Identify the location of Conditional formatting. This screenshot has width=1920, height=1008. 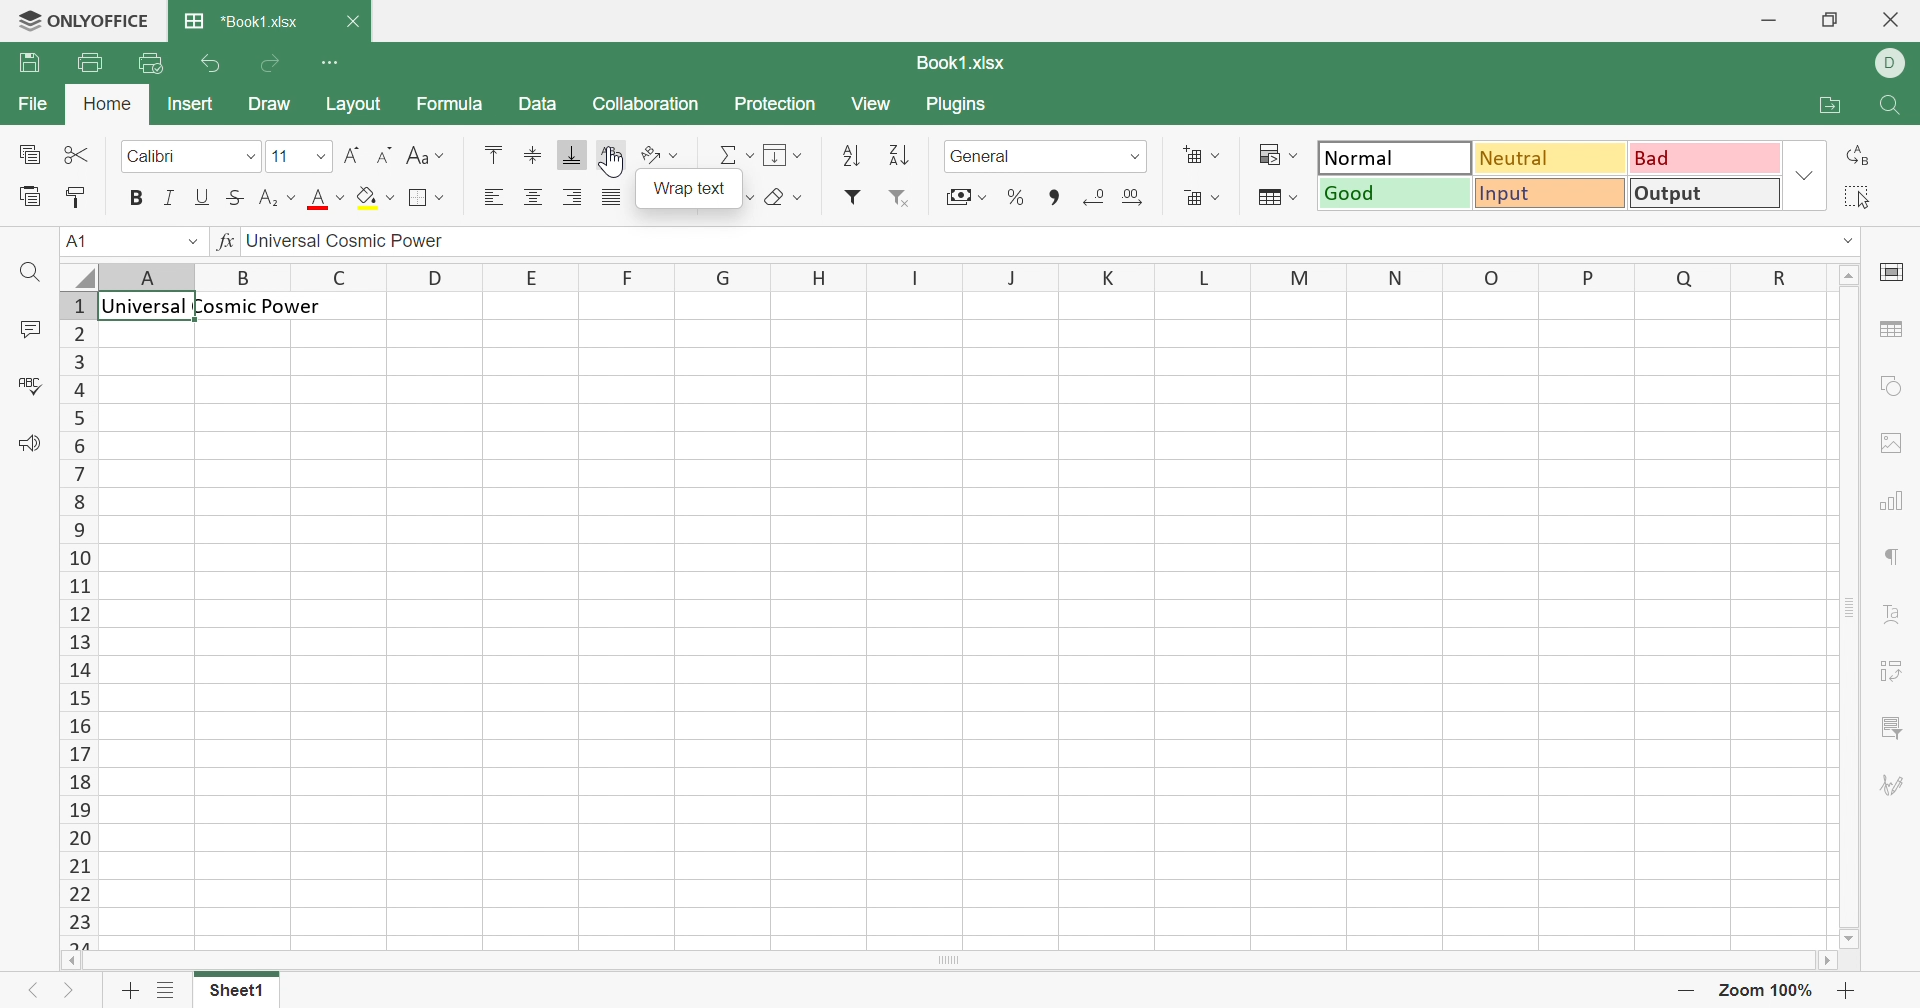
(1280, 155).